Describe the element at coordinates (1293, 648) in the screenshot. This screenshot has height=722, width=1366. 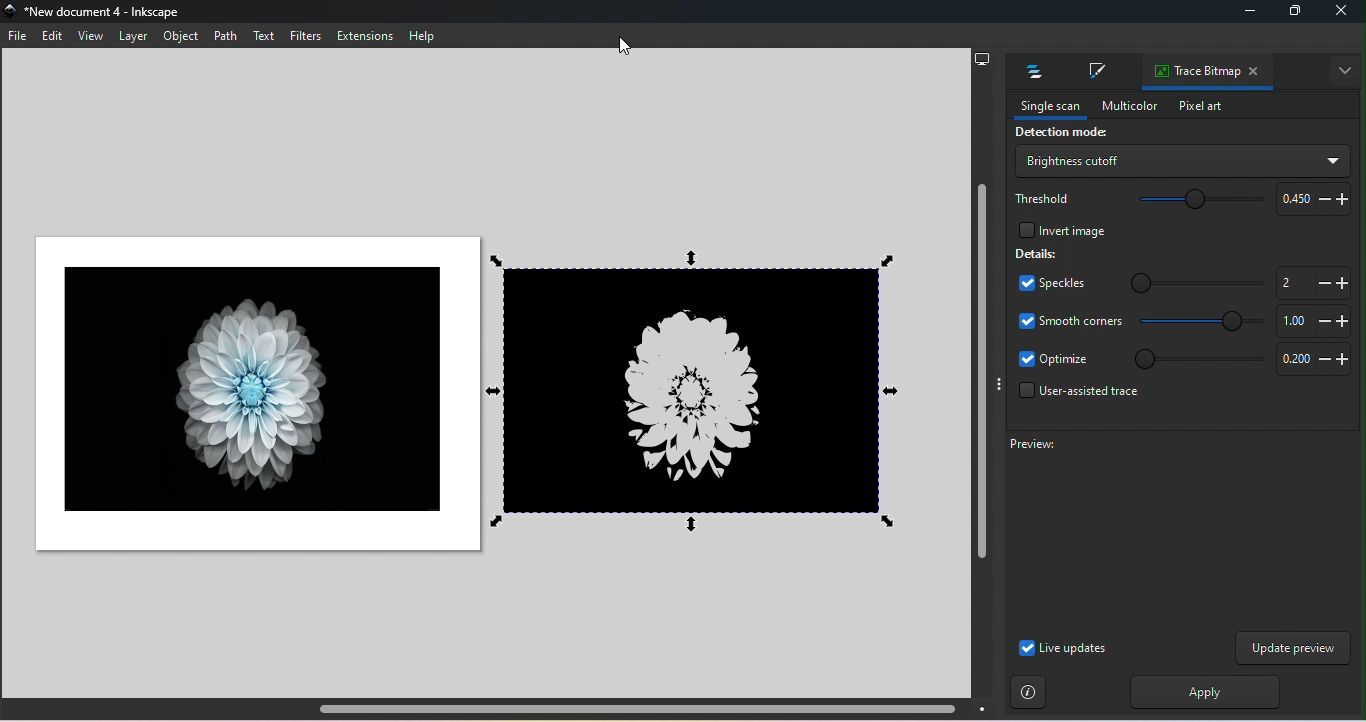
I see `Update preview` at that location.